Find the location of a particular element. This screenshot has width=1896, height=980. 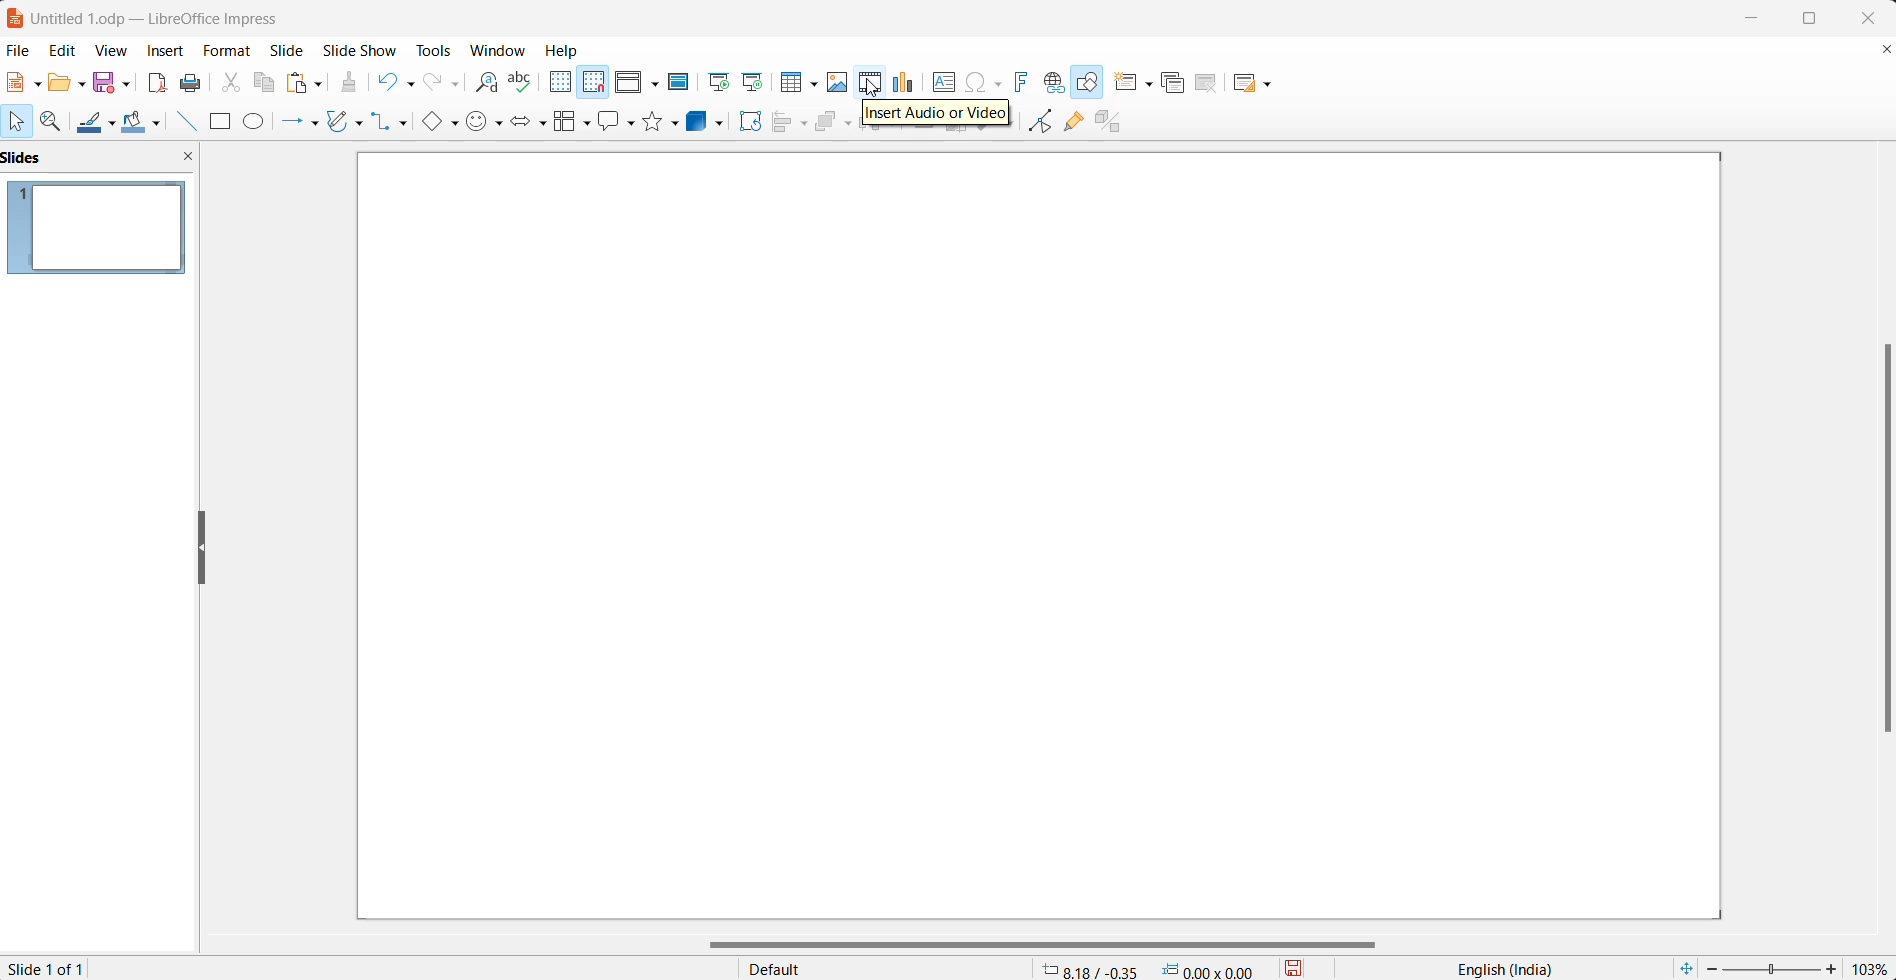

show draw functions is located at coordinates (1090, 82).